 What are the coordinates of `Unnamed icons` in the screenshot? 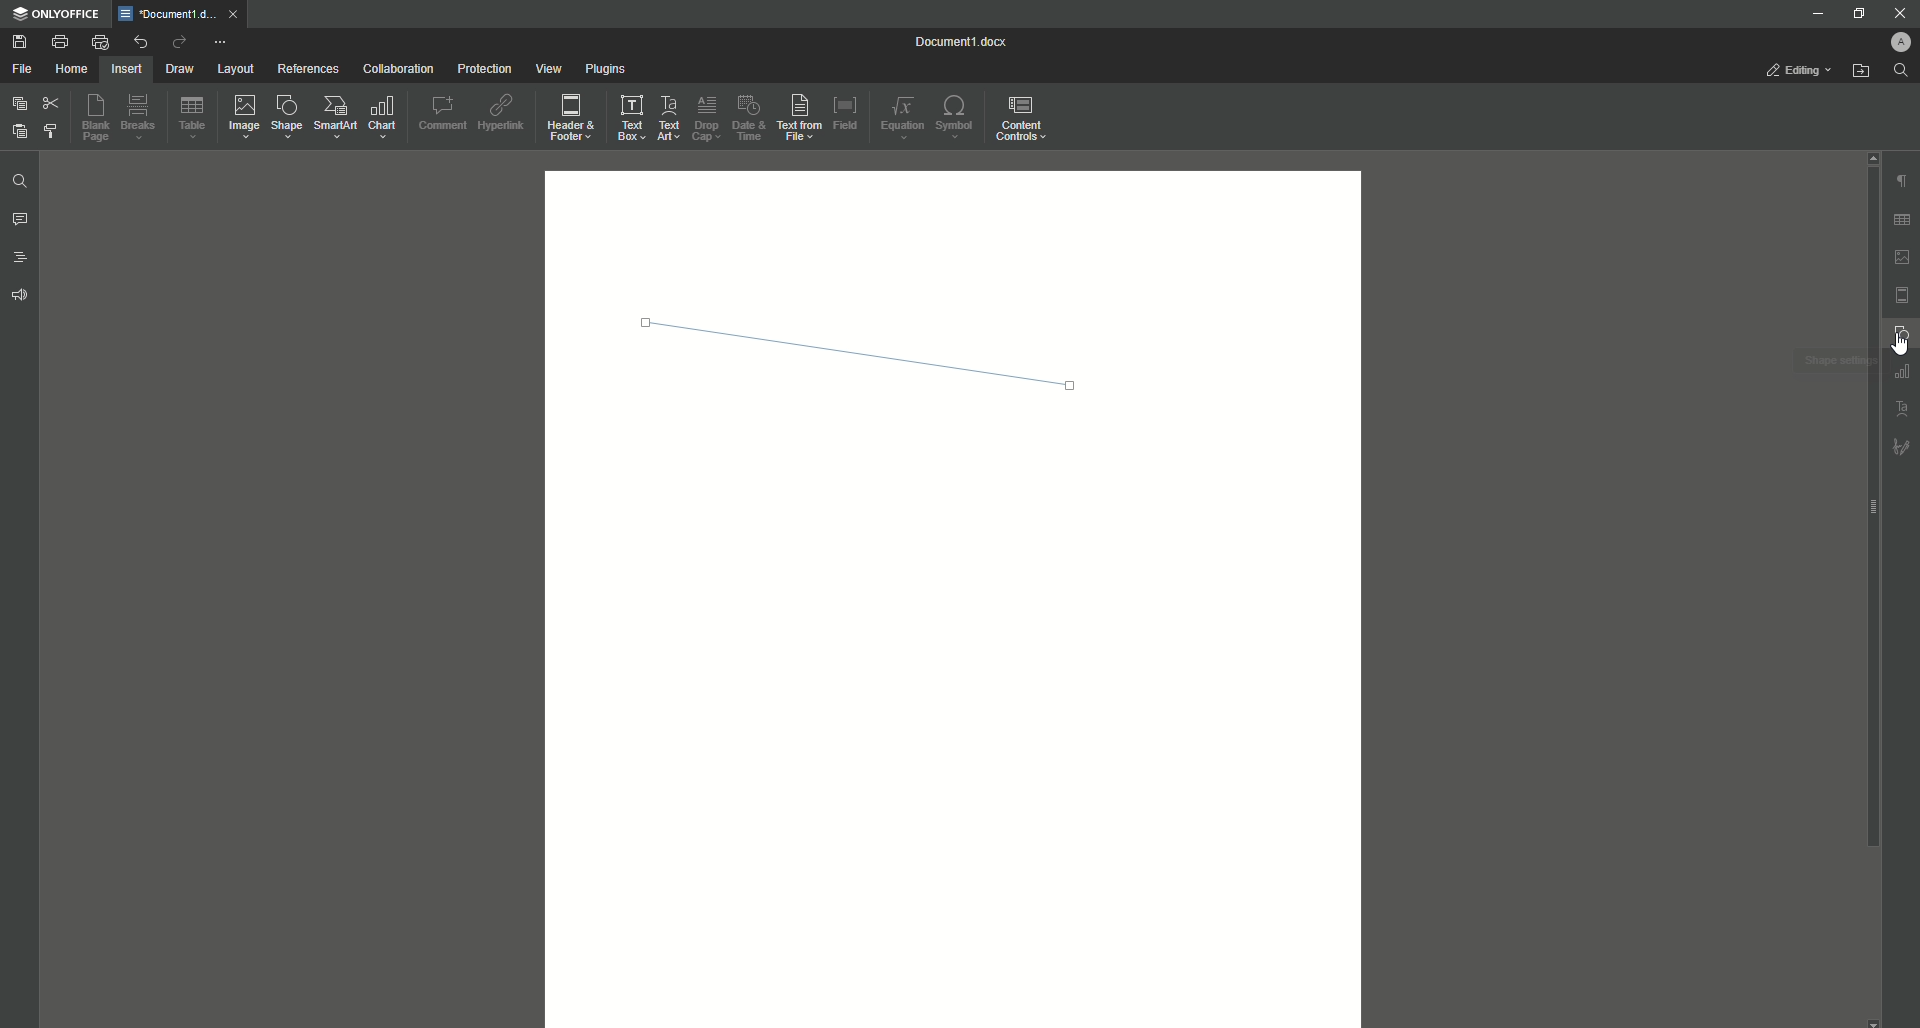 It's located at (1900, 412).